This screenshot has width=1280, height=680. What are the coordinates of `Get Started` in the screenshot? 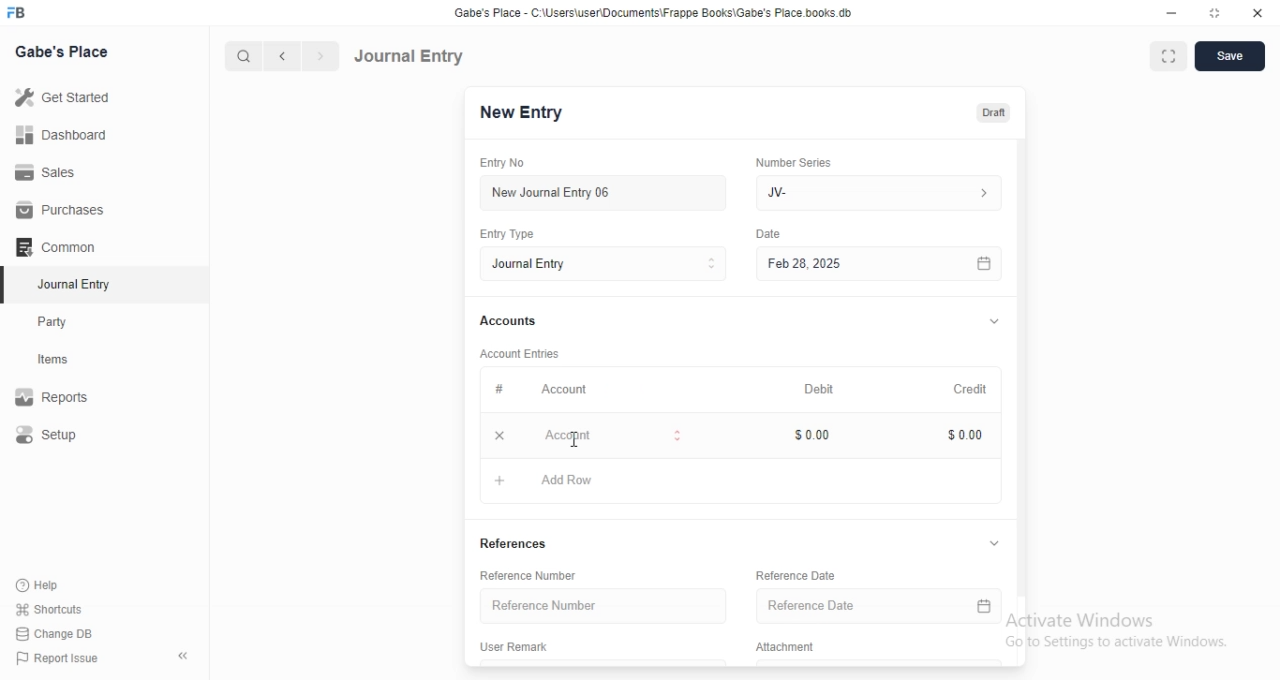 It's located at (67, 97).